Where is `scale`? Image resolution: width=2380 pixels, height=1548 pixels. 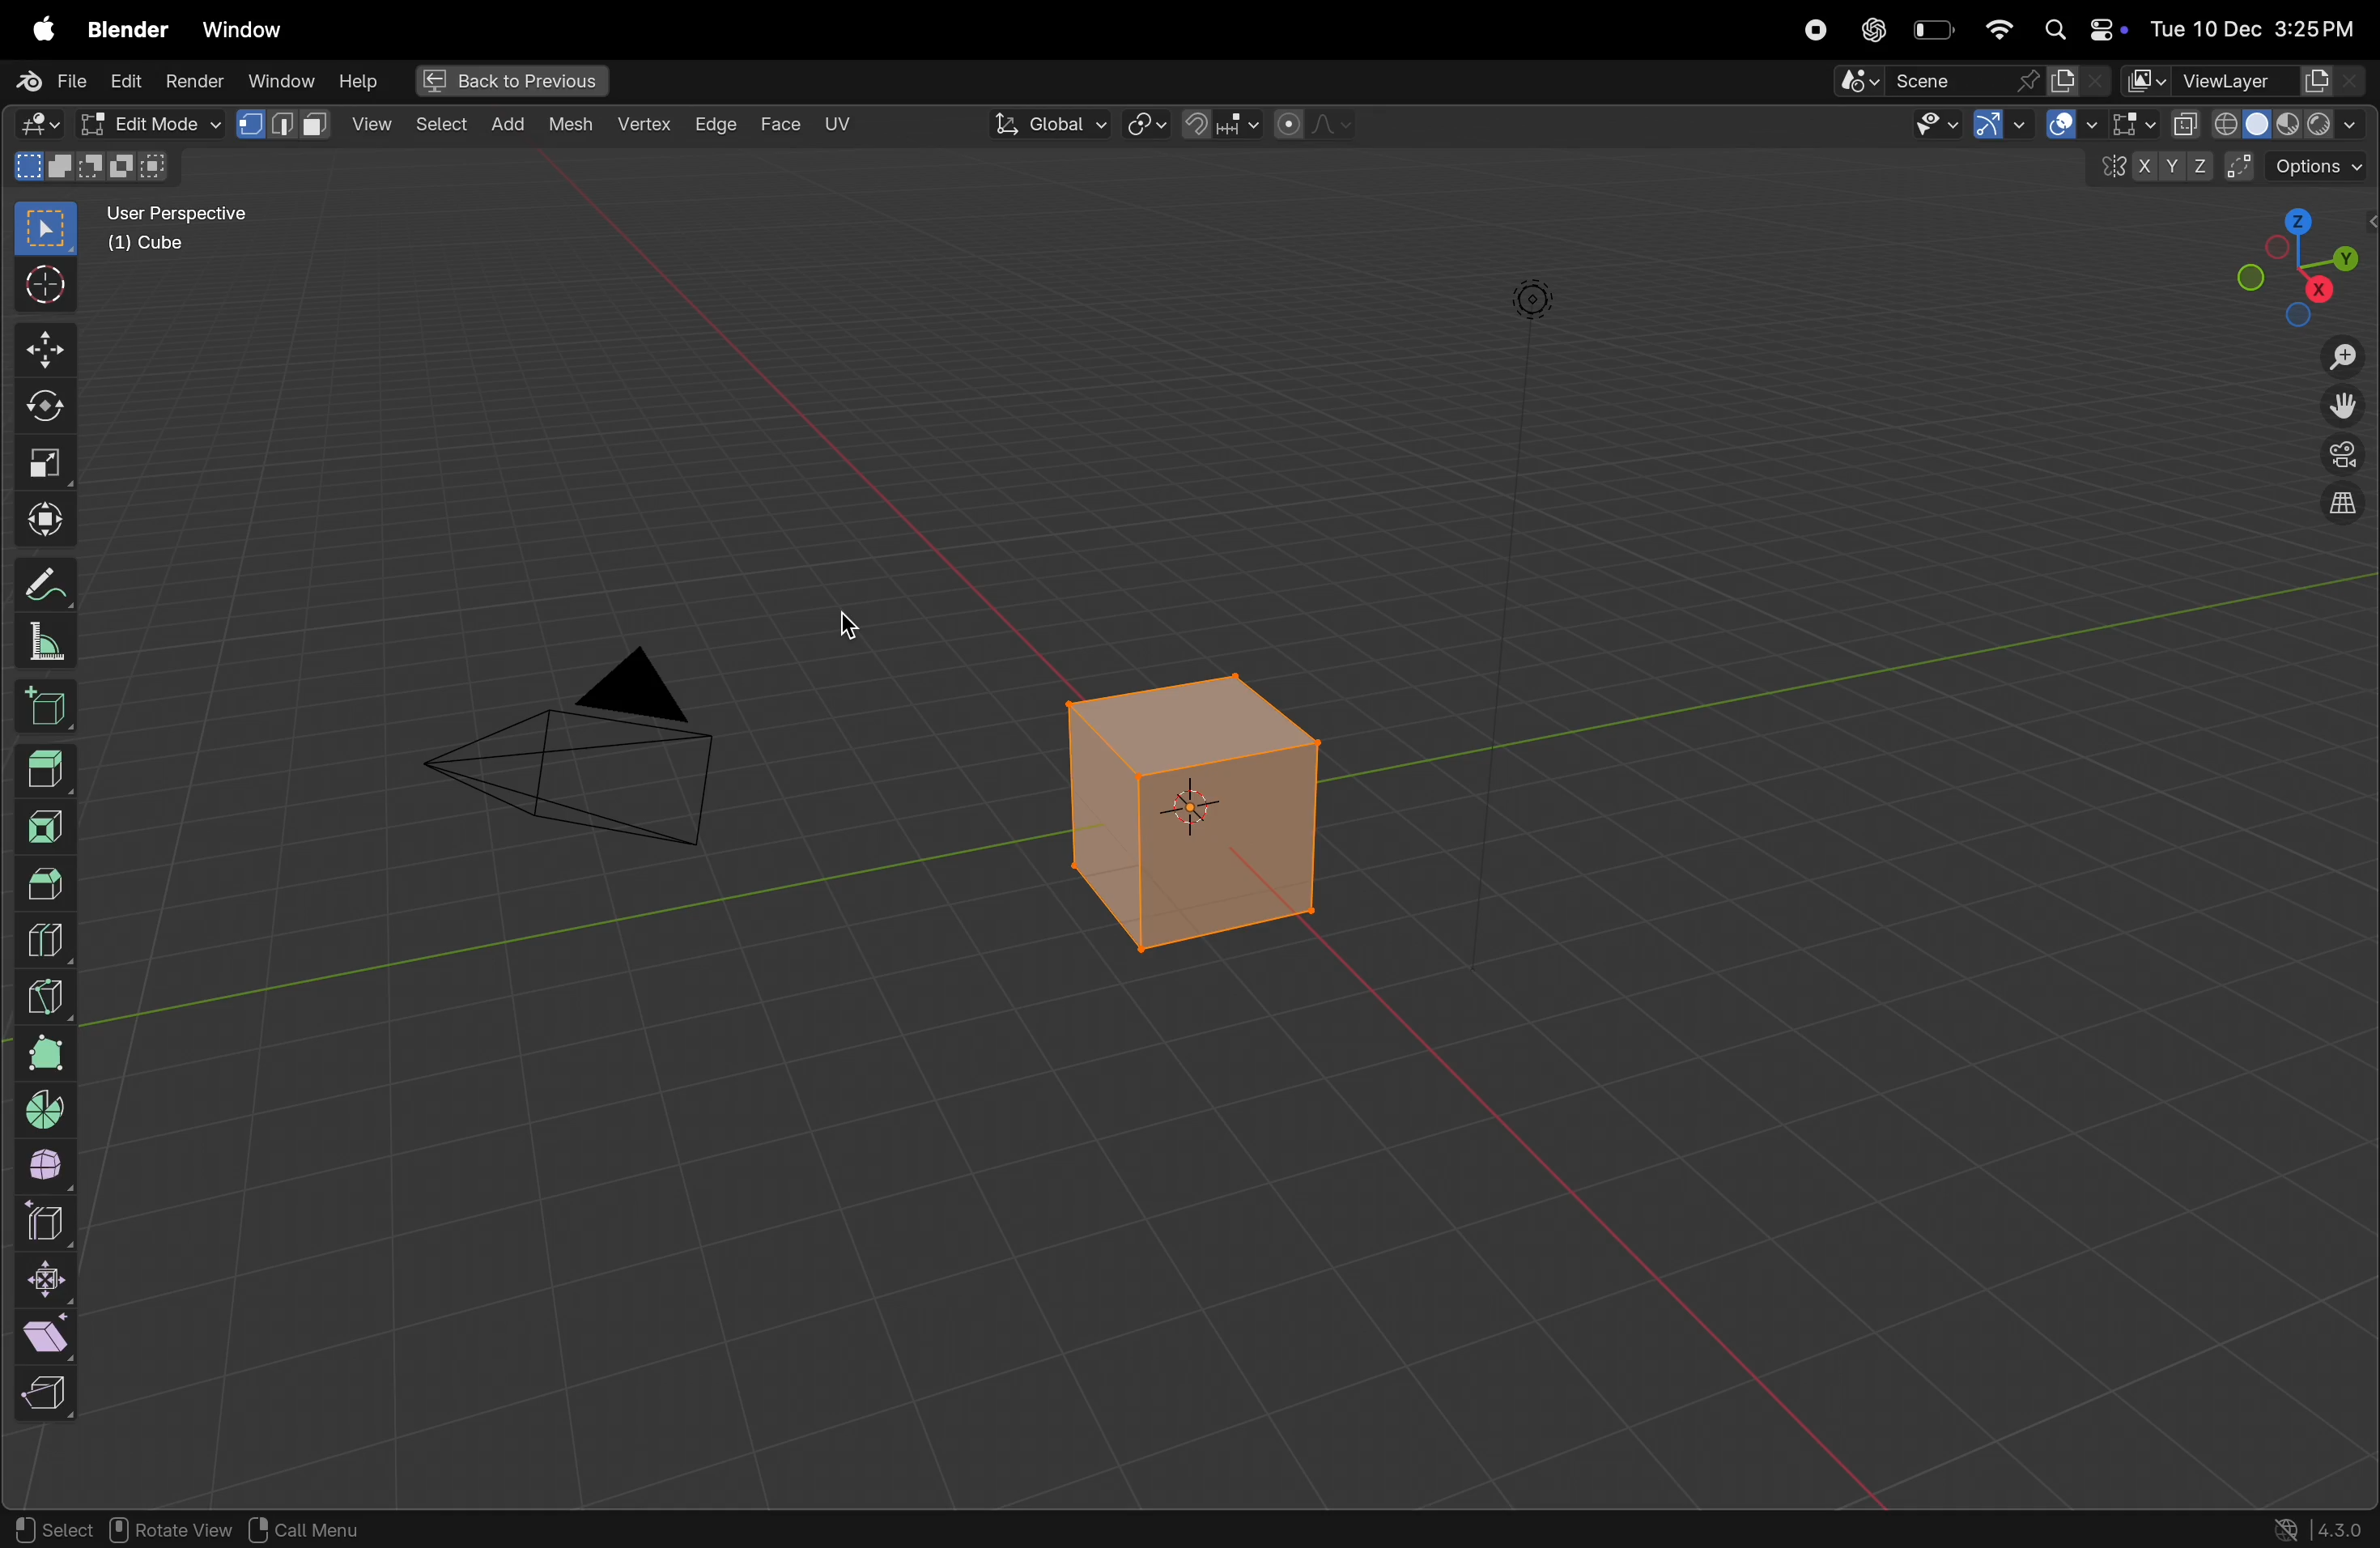 scale is located at coordinates (39, 466).